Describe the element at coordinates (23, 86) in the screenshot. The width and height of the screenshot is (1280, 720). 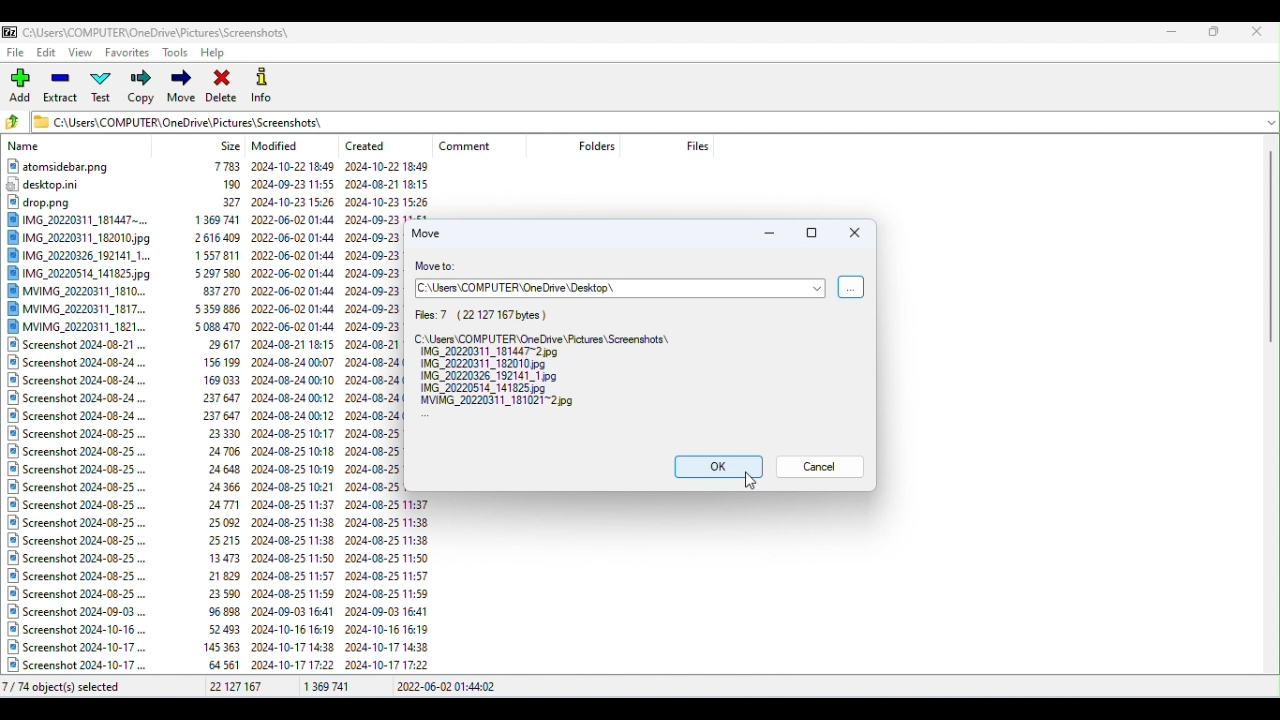
I see `Add` at that location.